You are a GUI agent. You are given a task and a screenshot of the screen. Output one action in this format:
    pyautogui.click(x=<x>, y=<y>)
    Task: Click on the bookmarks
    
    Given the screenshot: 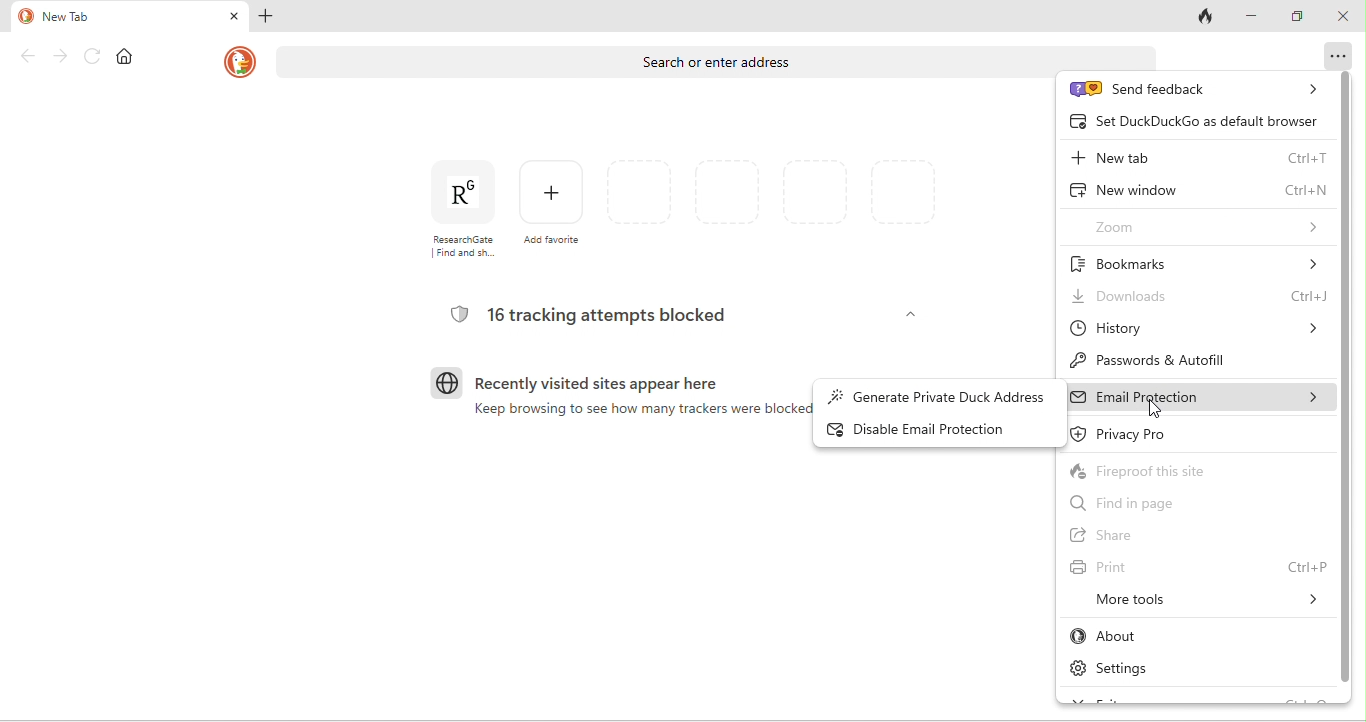 What is the action you would take?
    pyautogui.click(x=1197, y=261)
    